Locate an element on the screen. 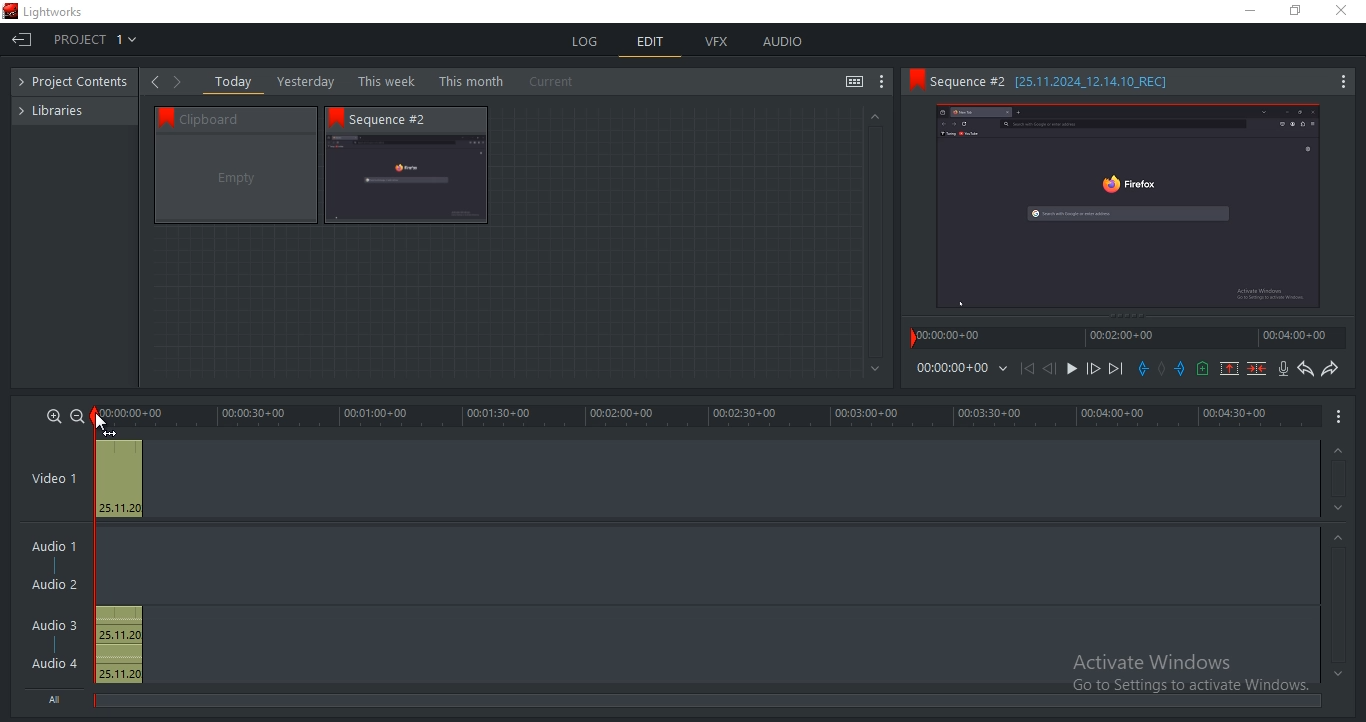  Clipboard is located at coordinates (245, 118).